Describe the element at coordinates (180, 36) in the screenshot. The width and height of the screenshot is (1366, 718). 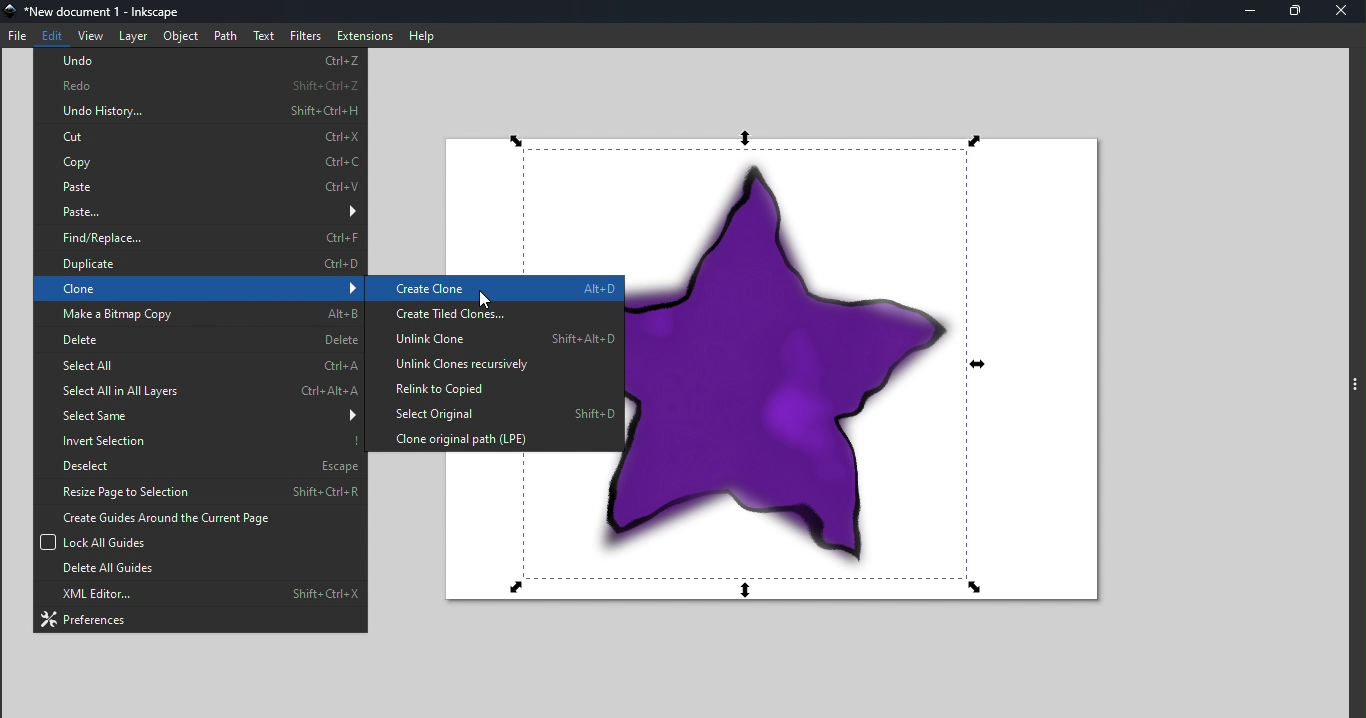
I see `Object` at that location.